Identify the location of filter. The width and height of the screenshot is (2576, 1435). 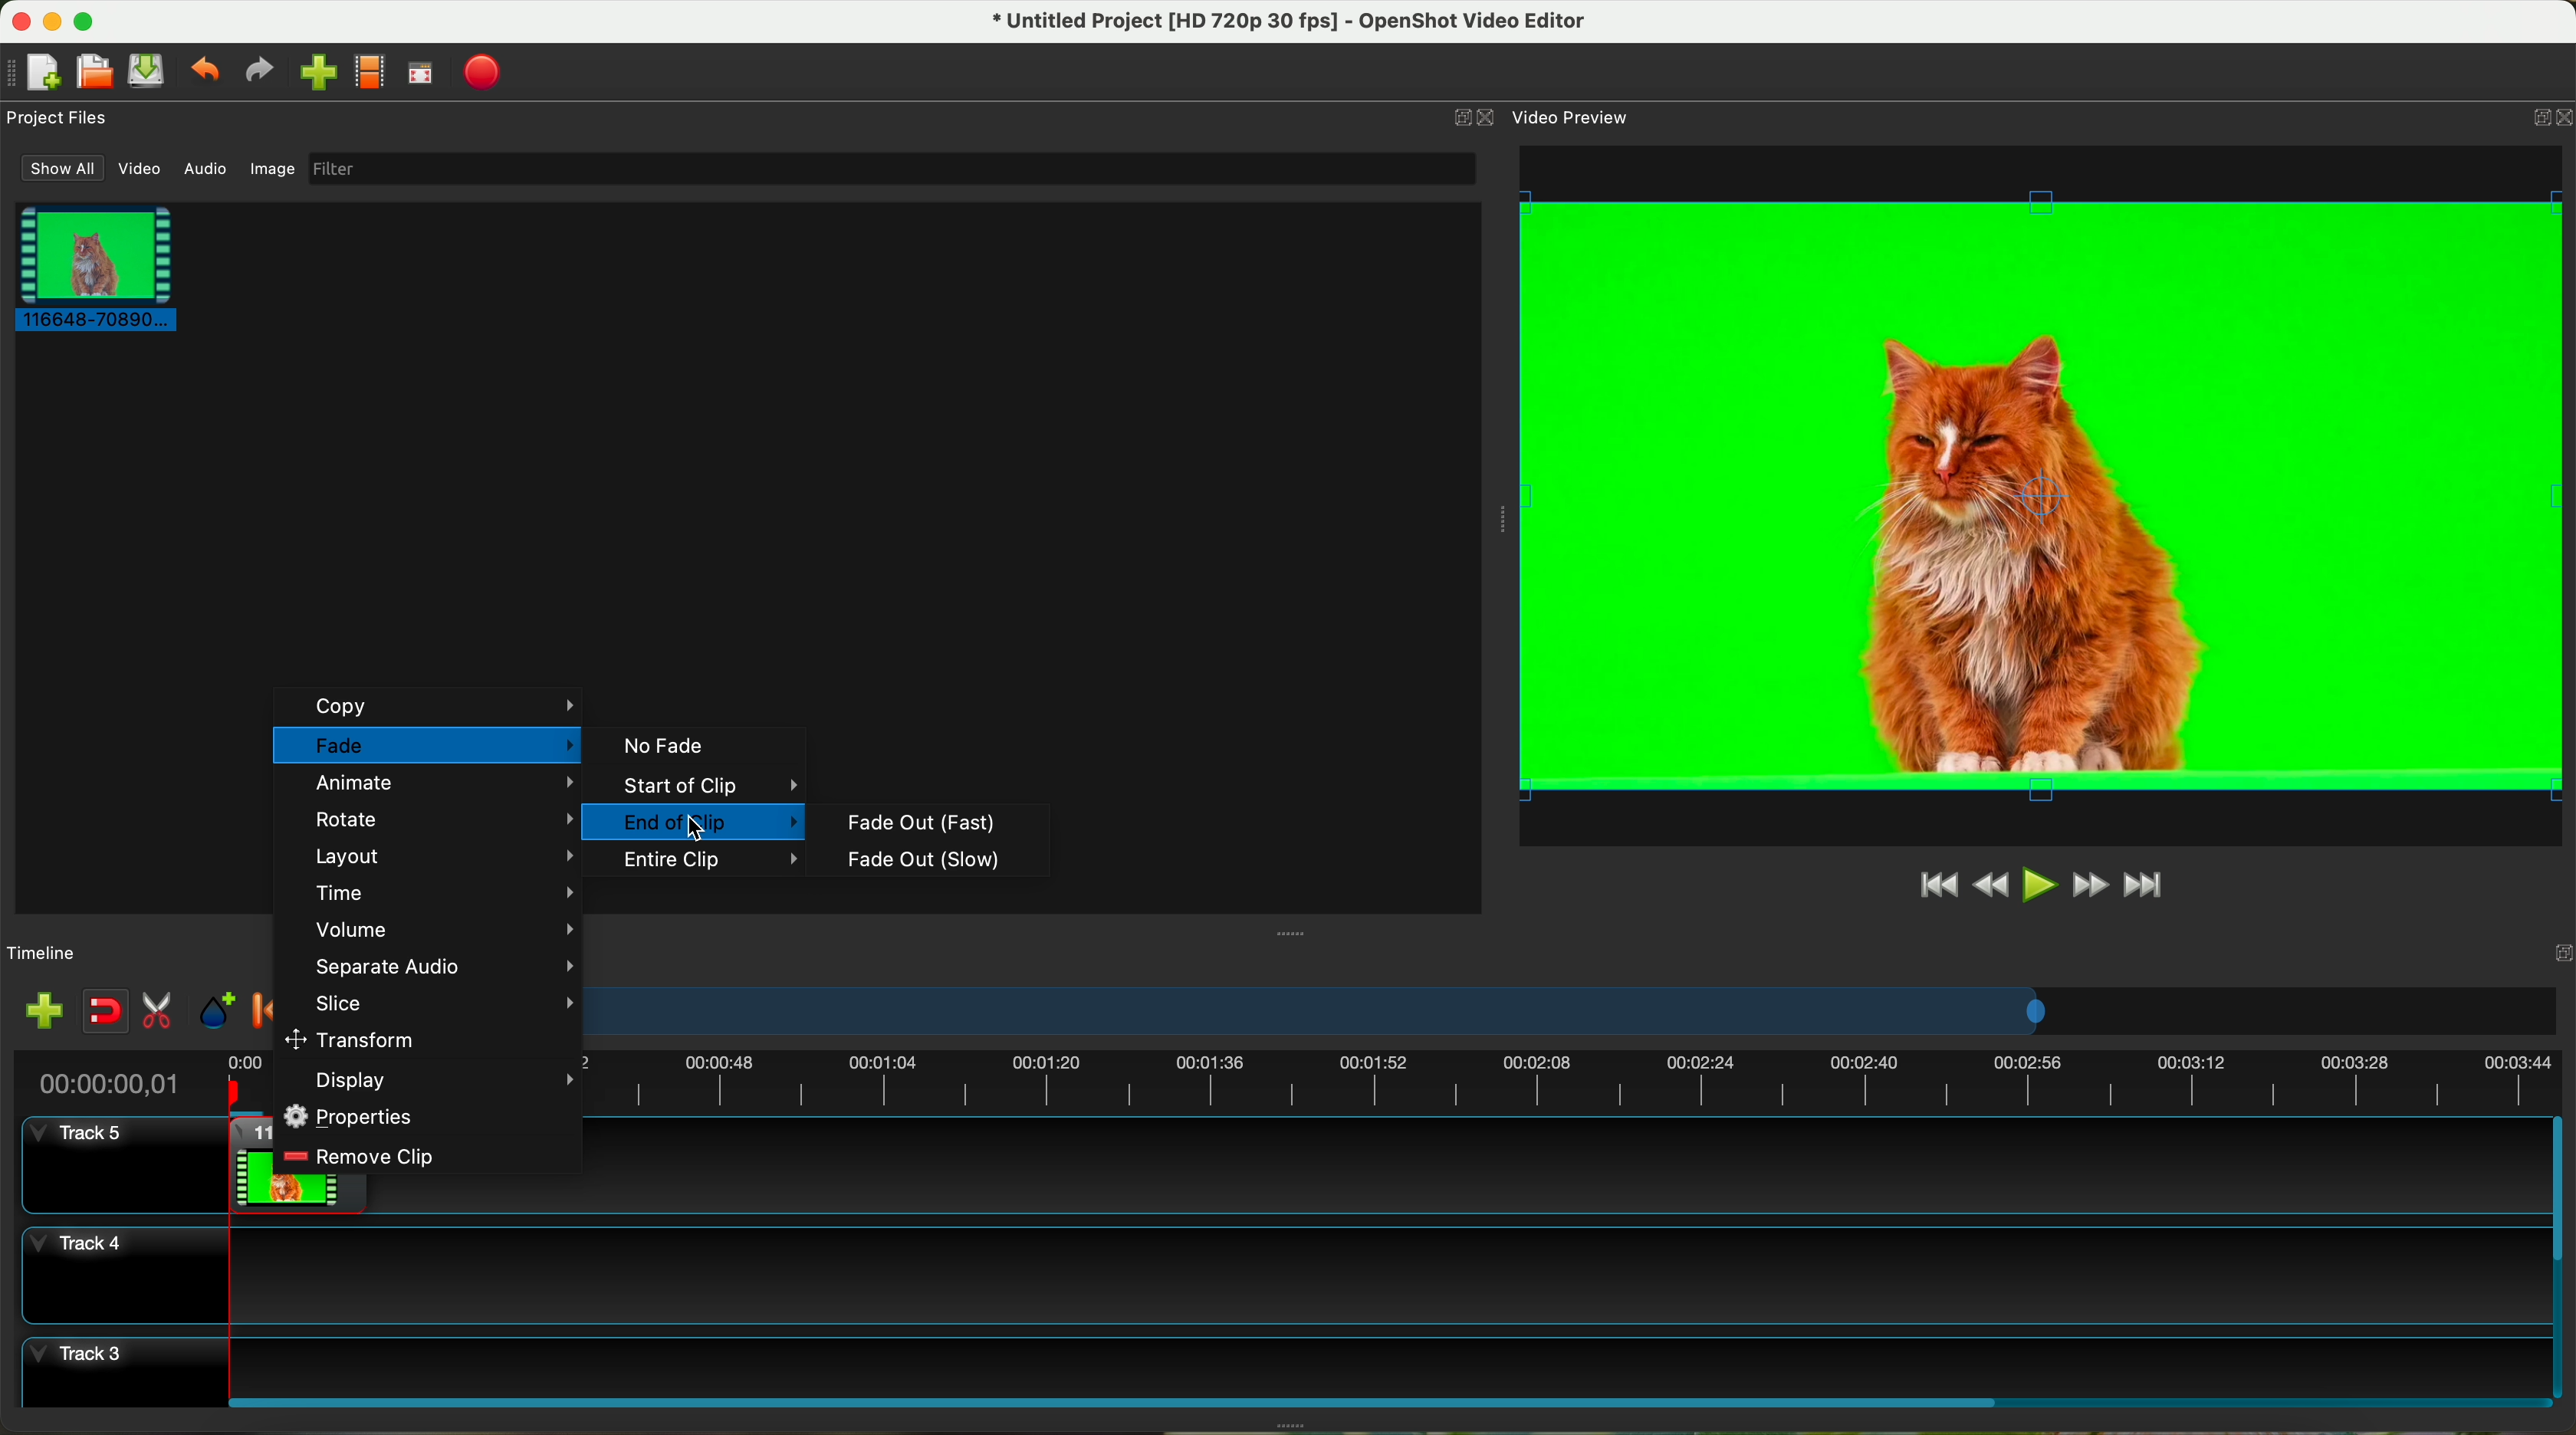
(890, 168).